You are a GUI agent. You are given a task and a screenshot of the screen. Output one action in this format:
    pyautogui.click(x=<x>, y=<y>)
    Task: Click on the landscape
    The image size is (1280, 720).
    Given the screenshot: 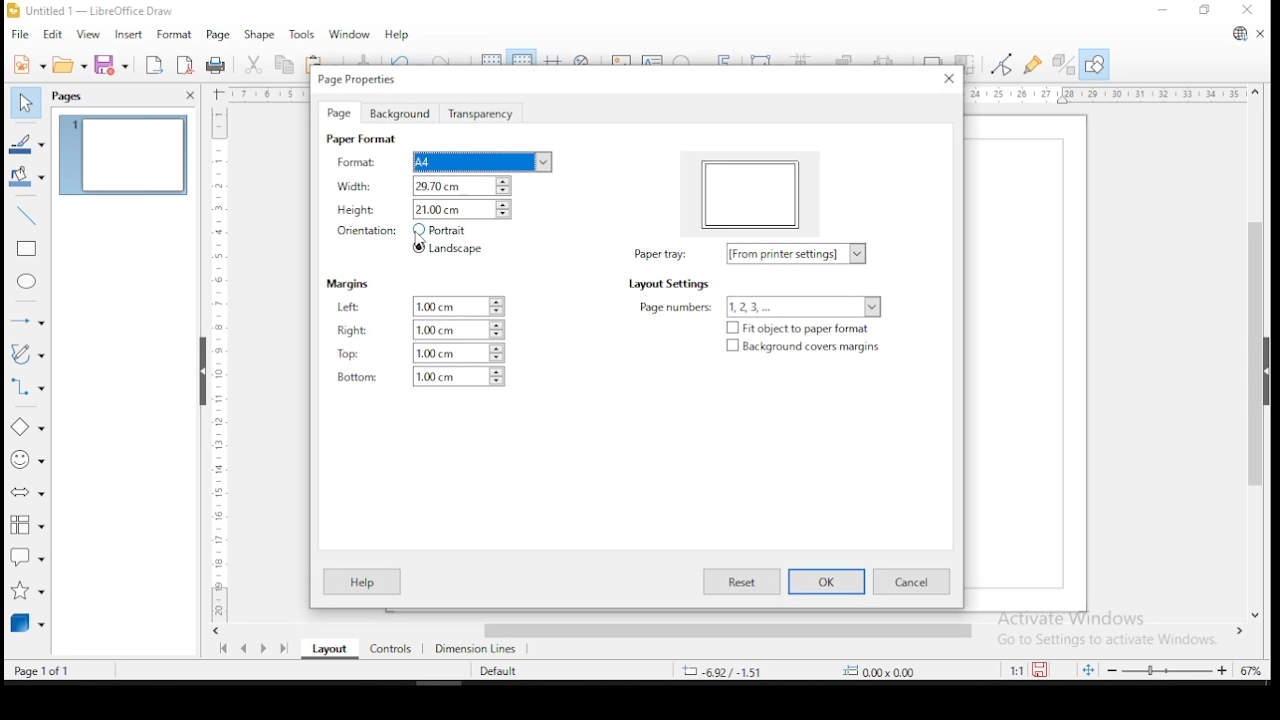 What is the action you would take?
    pyautogui.click(x=448, y=247)
    